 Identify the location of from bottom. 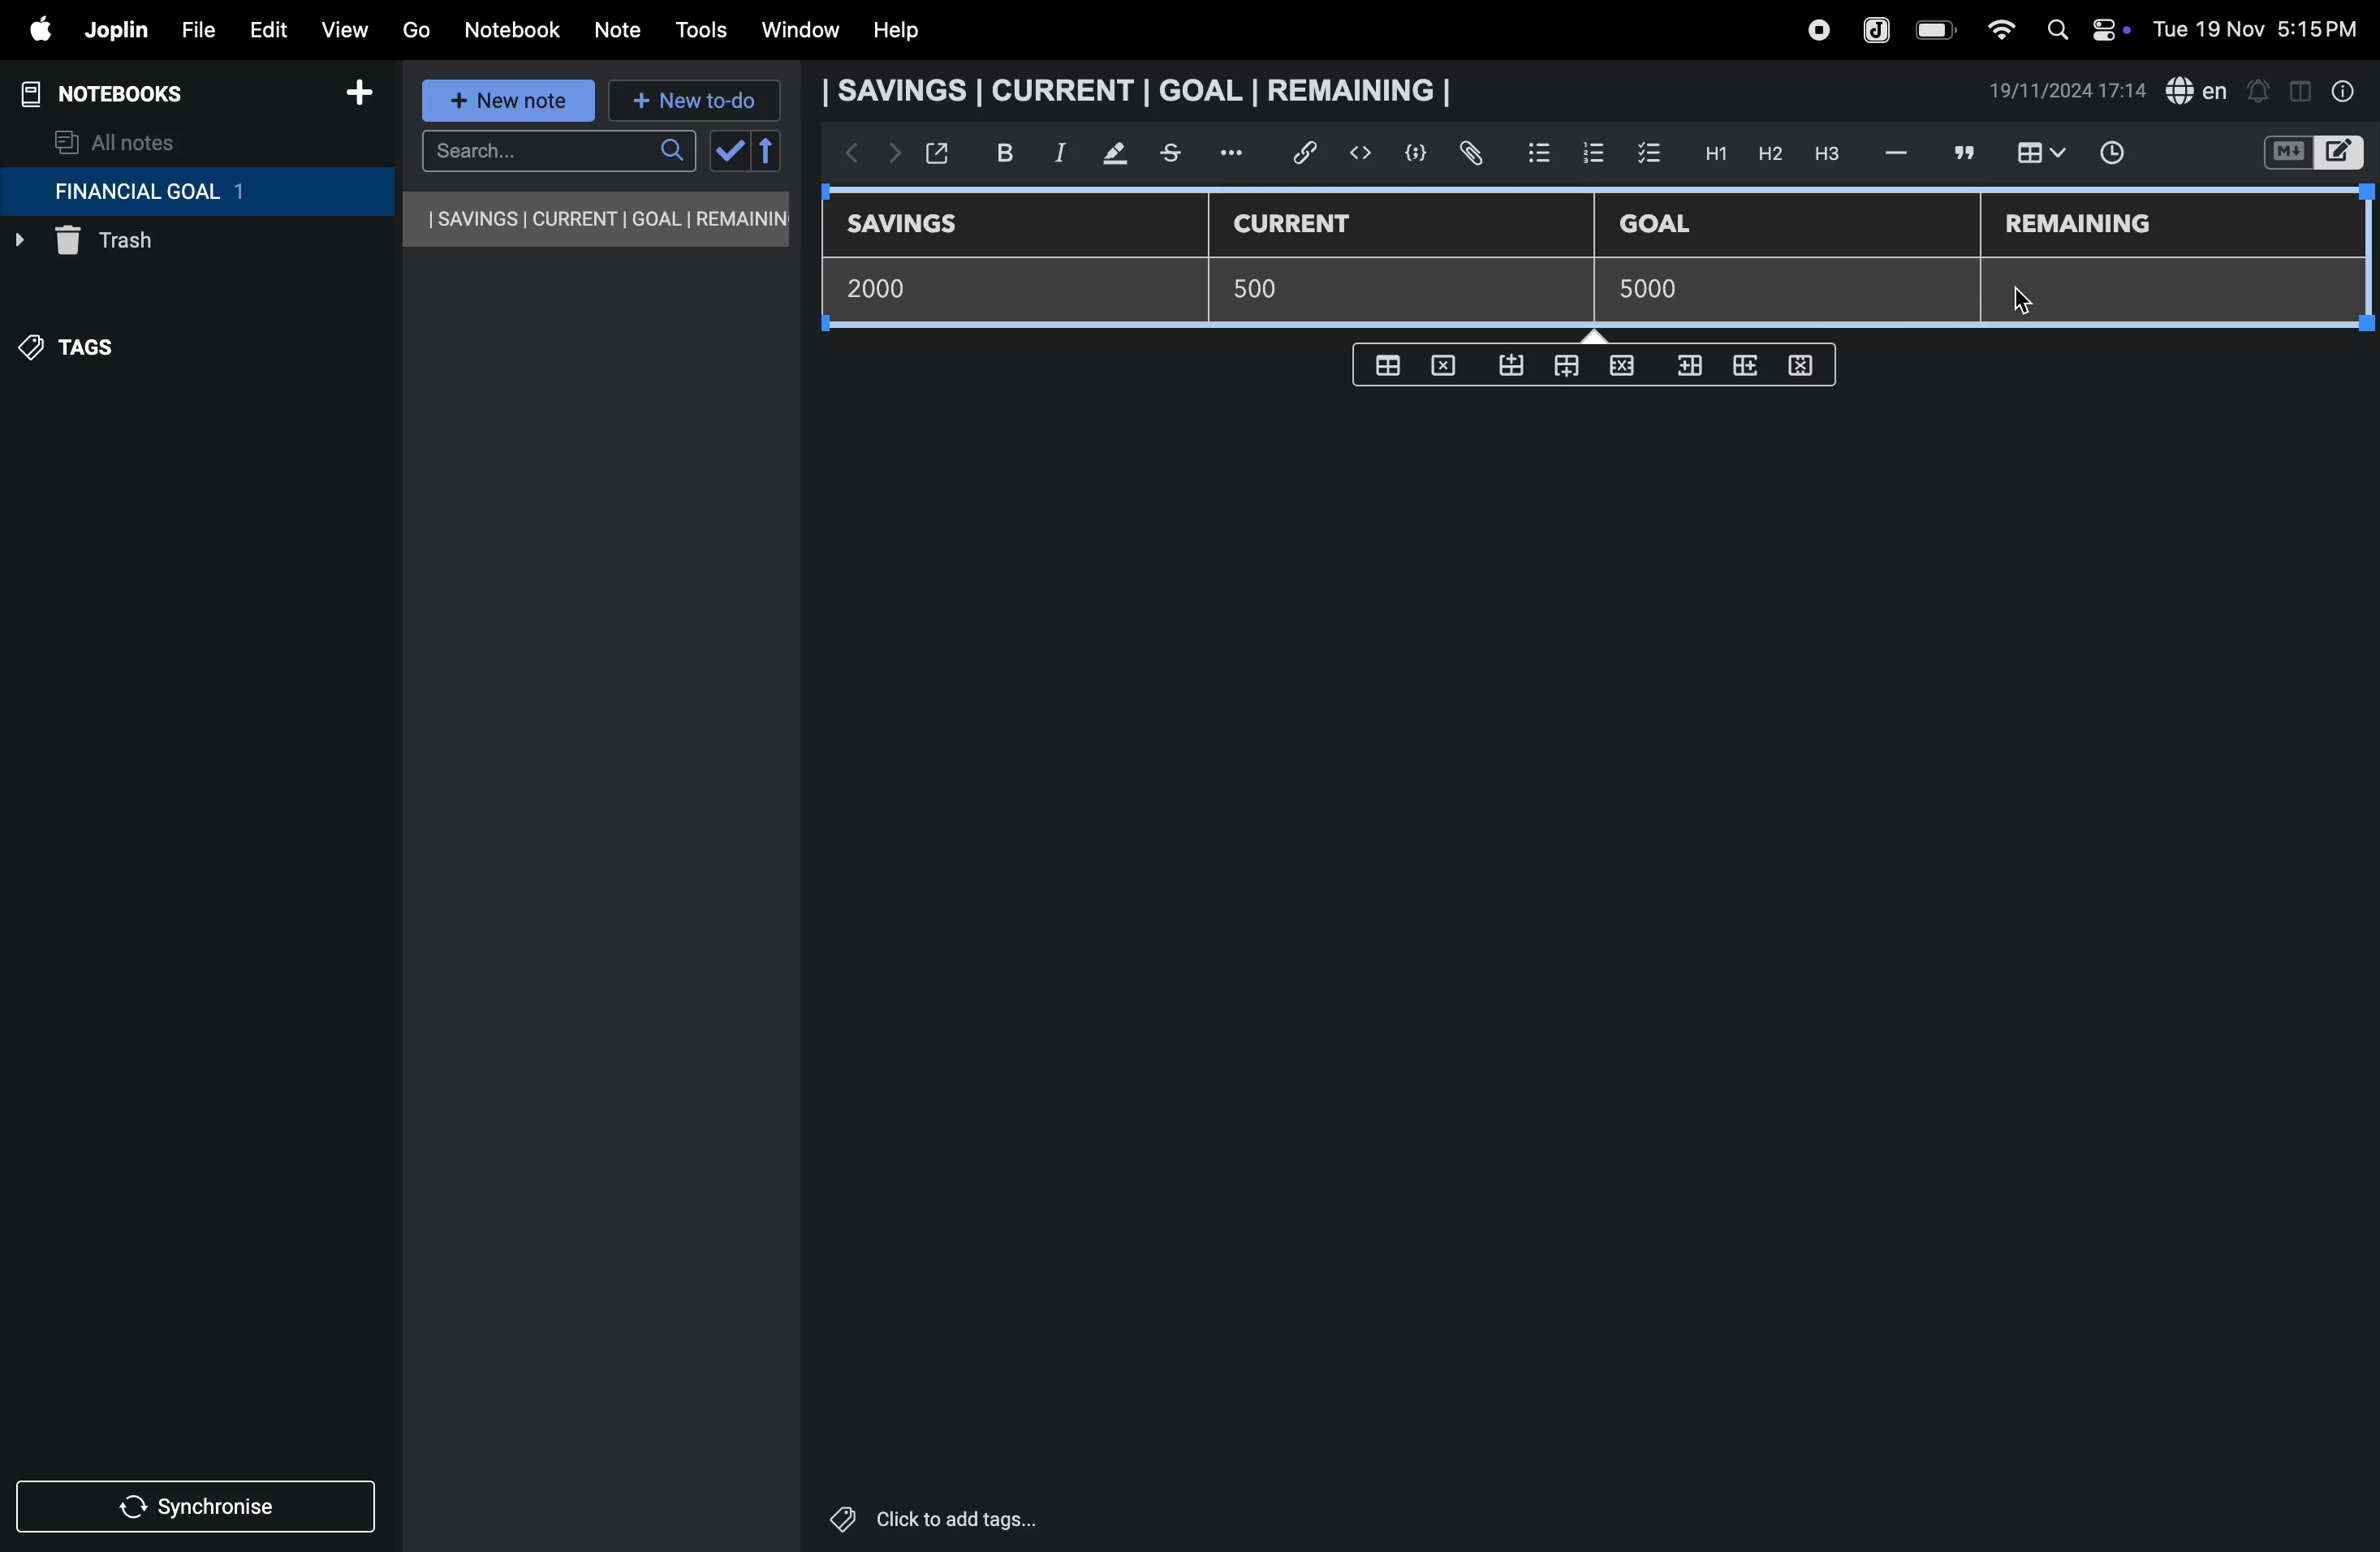
(1513, 366).